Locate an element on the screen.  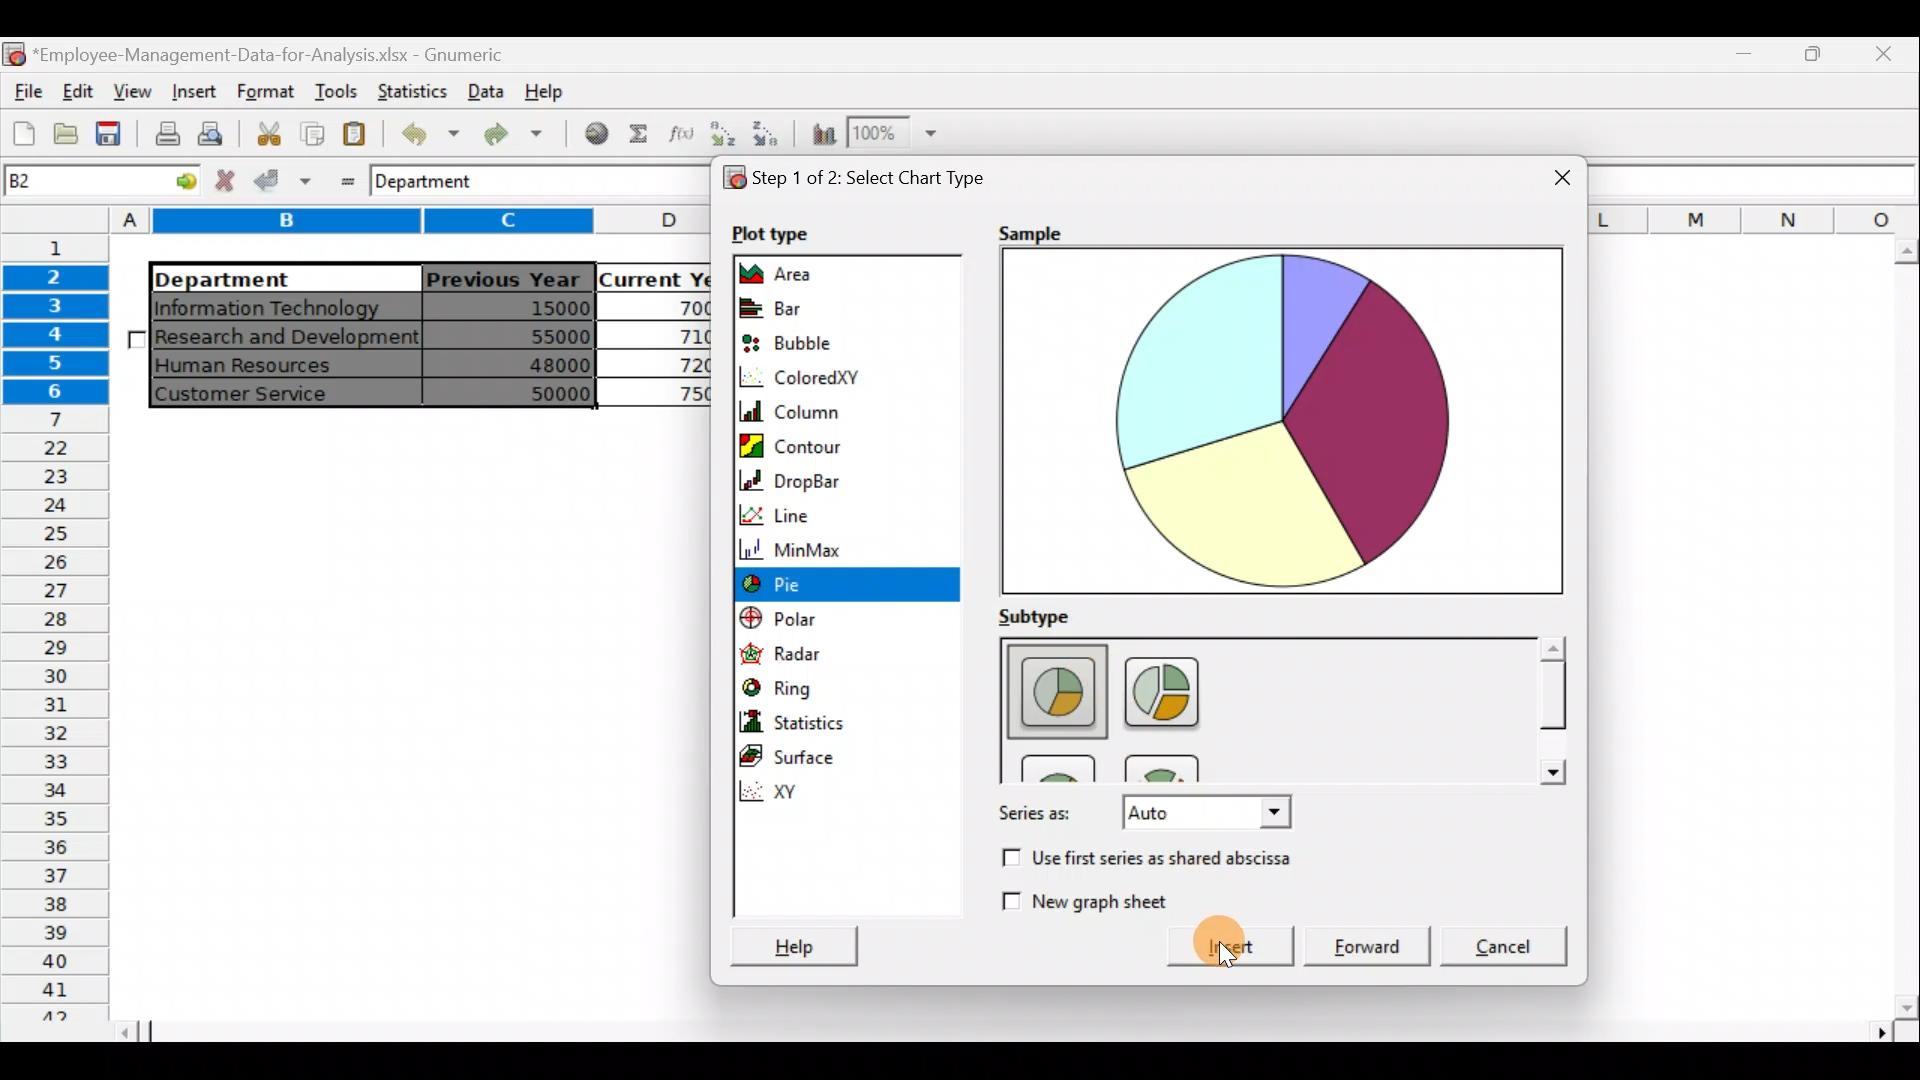
Research and Development is located at coordinates (288, 339).